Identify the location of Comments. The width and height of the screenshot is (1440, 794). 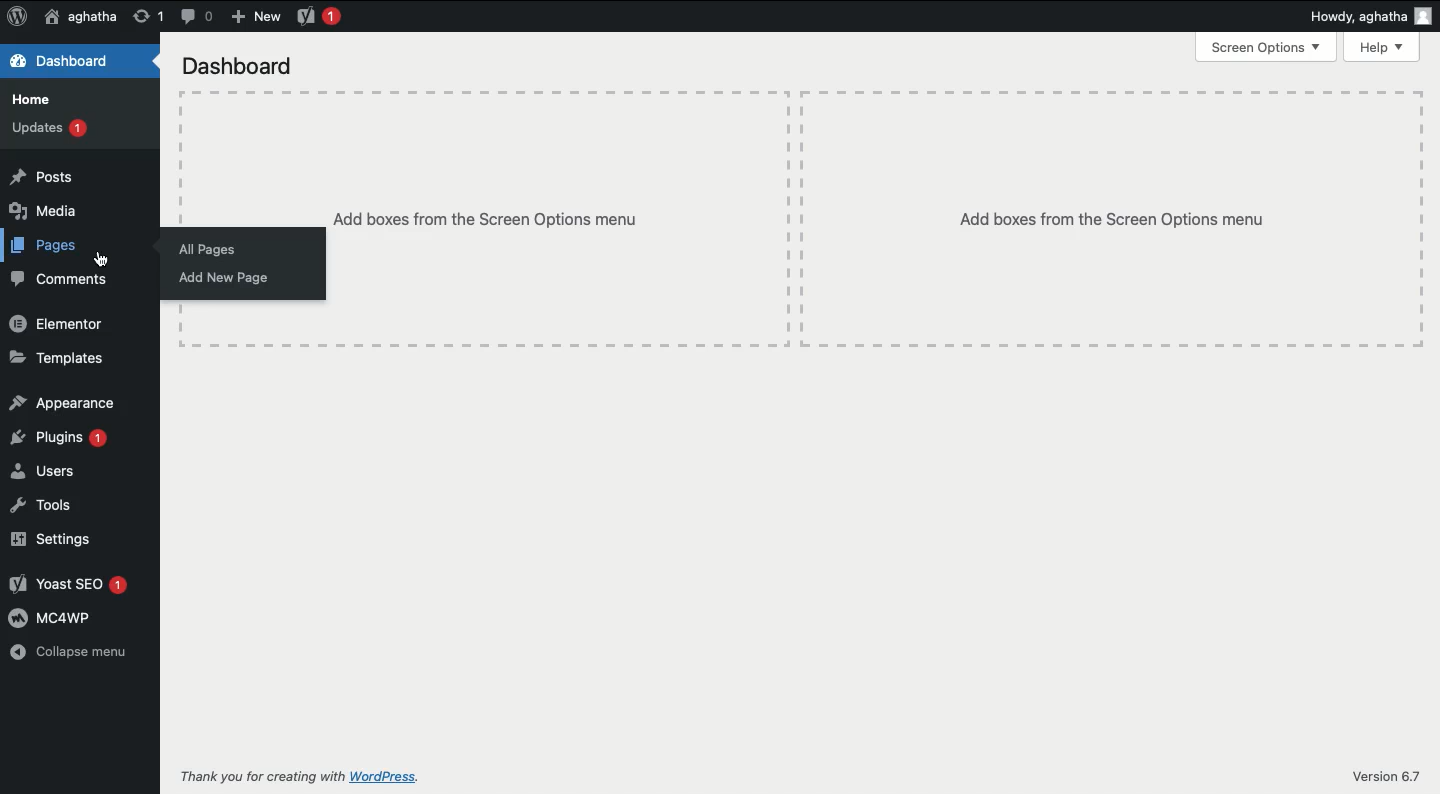
(60, 280).